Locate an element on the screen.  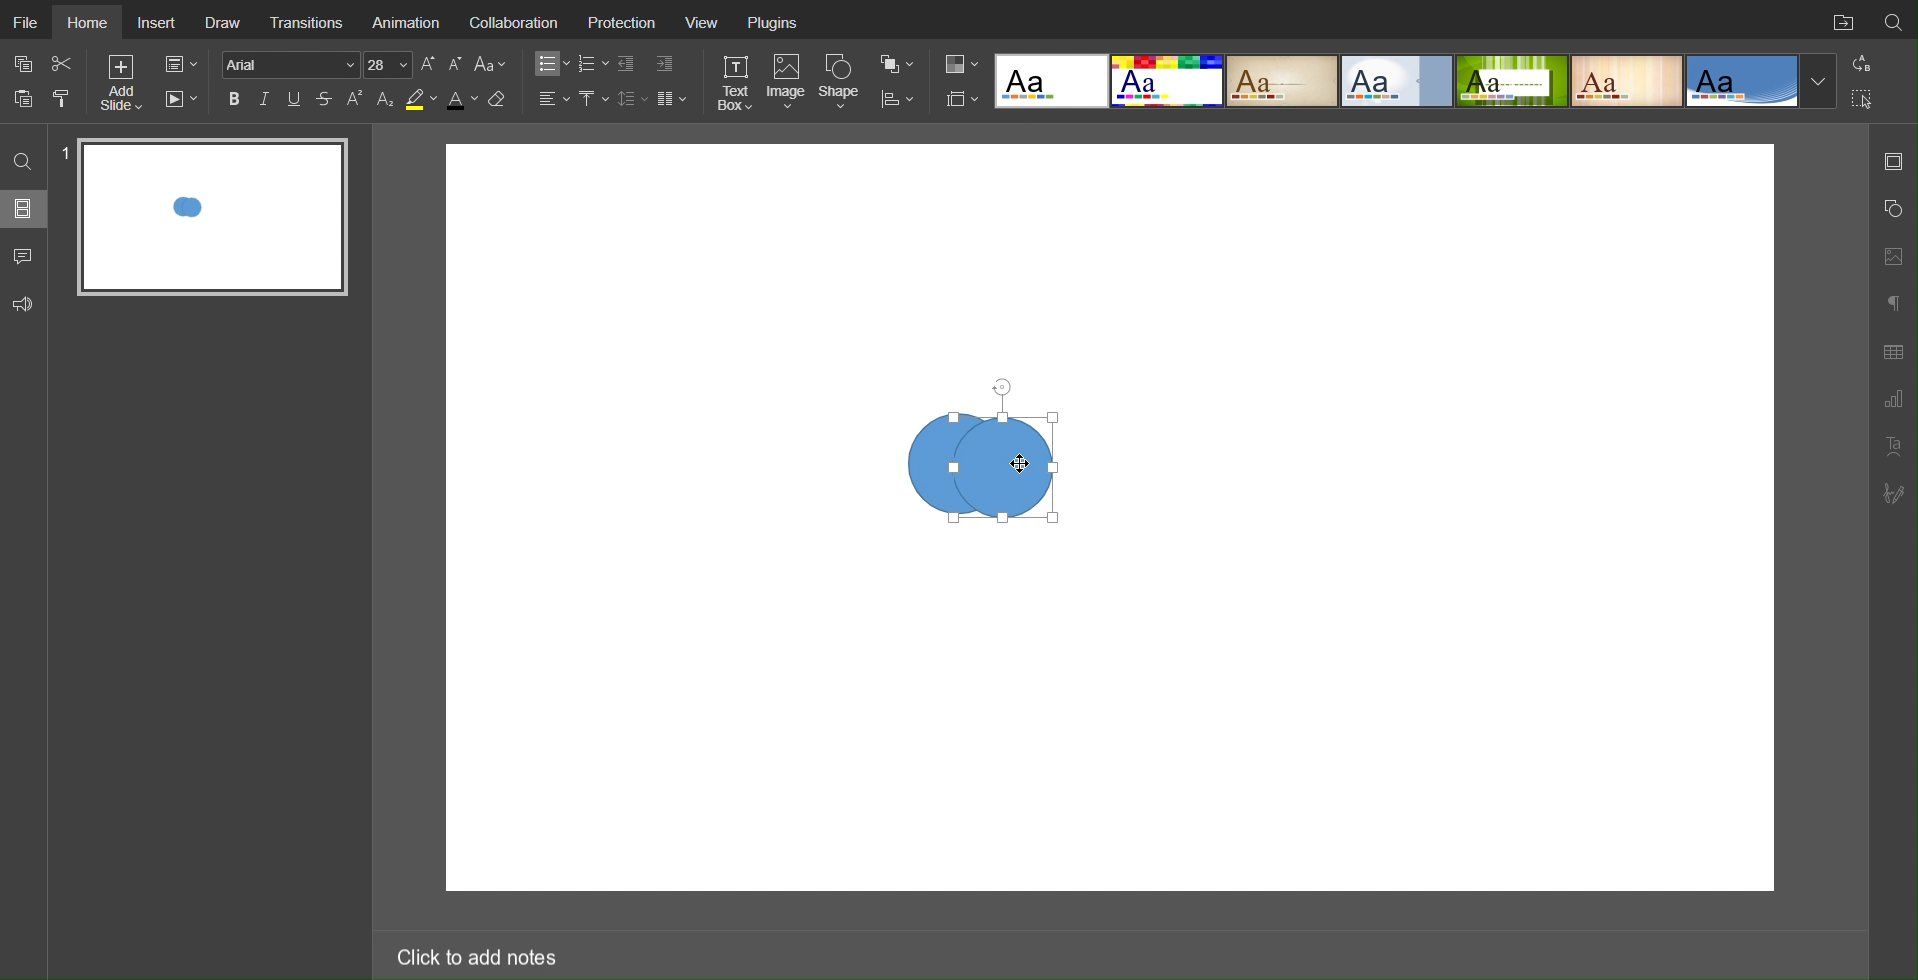
Superscript is located at coordinates (356, 99).